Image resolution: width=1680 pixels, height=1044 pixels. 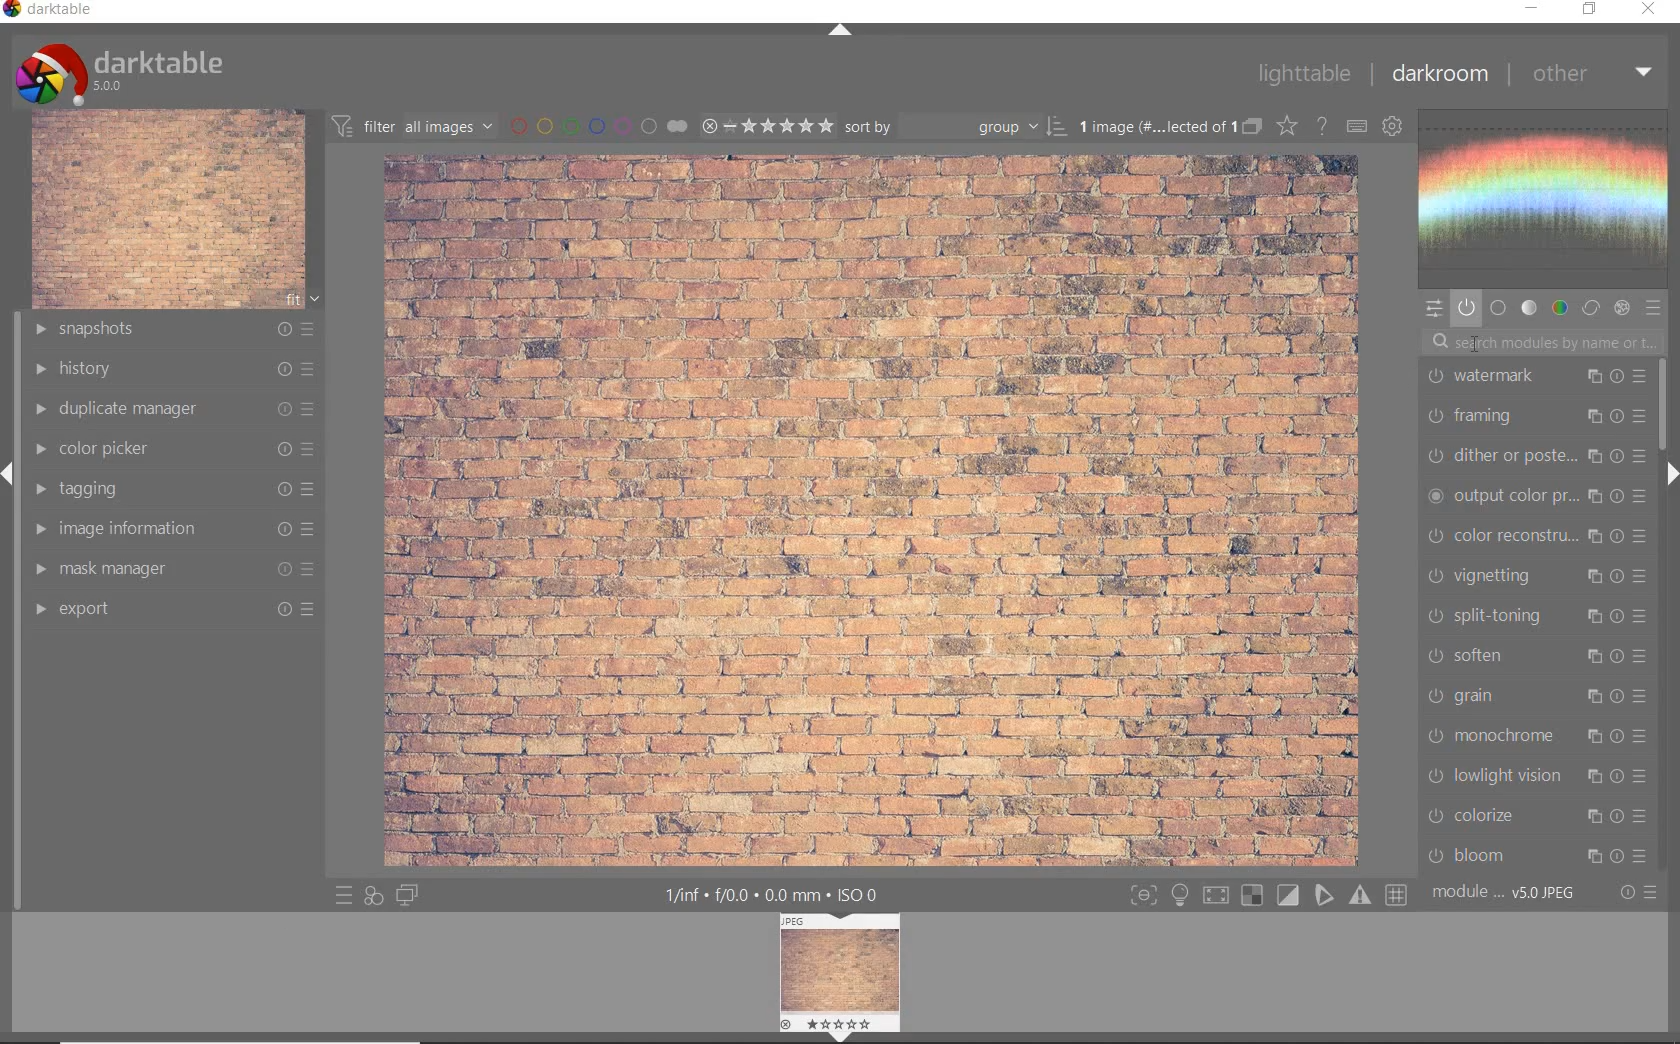 I want to click on base, so click(x=1499, y=308).